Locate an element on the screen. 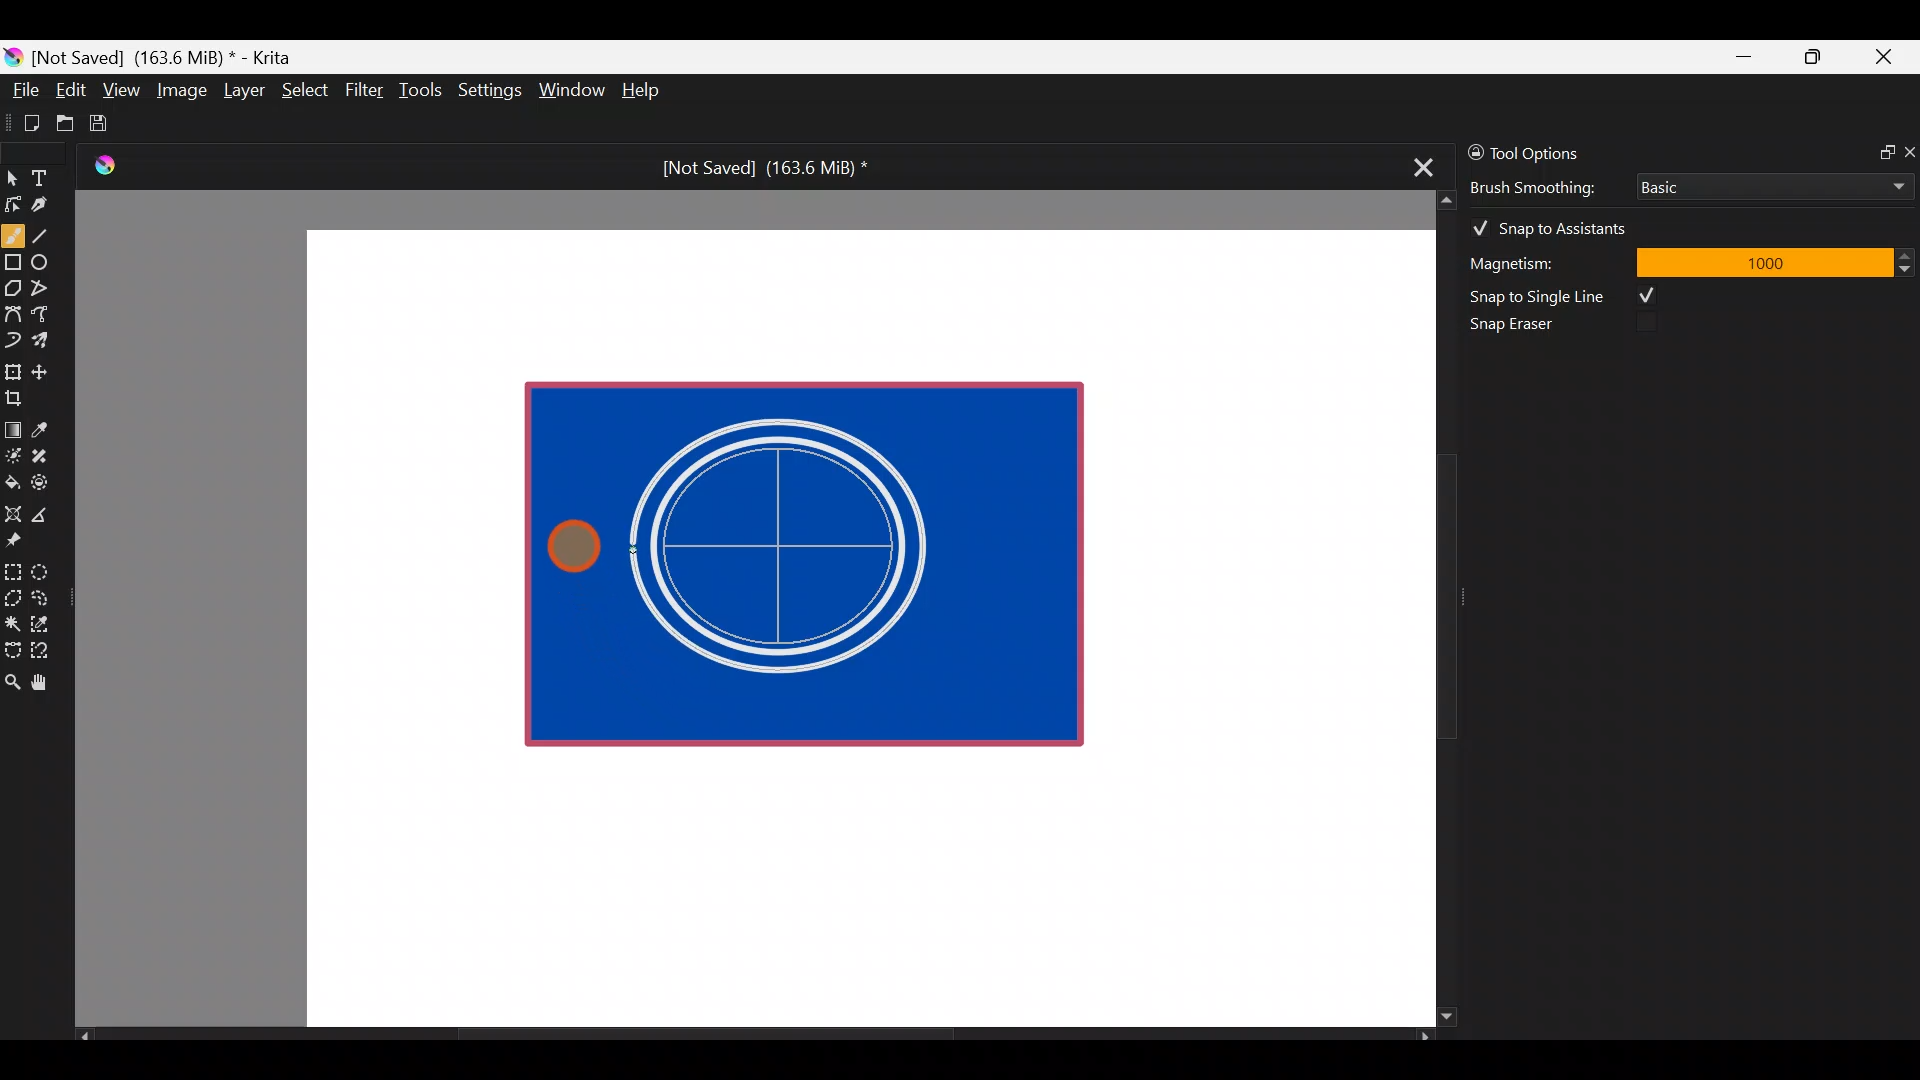 The image size is (1920, 1080). Reference images tool is located at coordinates (20, 538).